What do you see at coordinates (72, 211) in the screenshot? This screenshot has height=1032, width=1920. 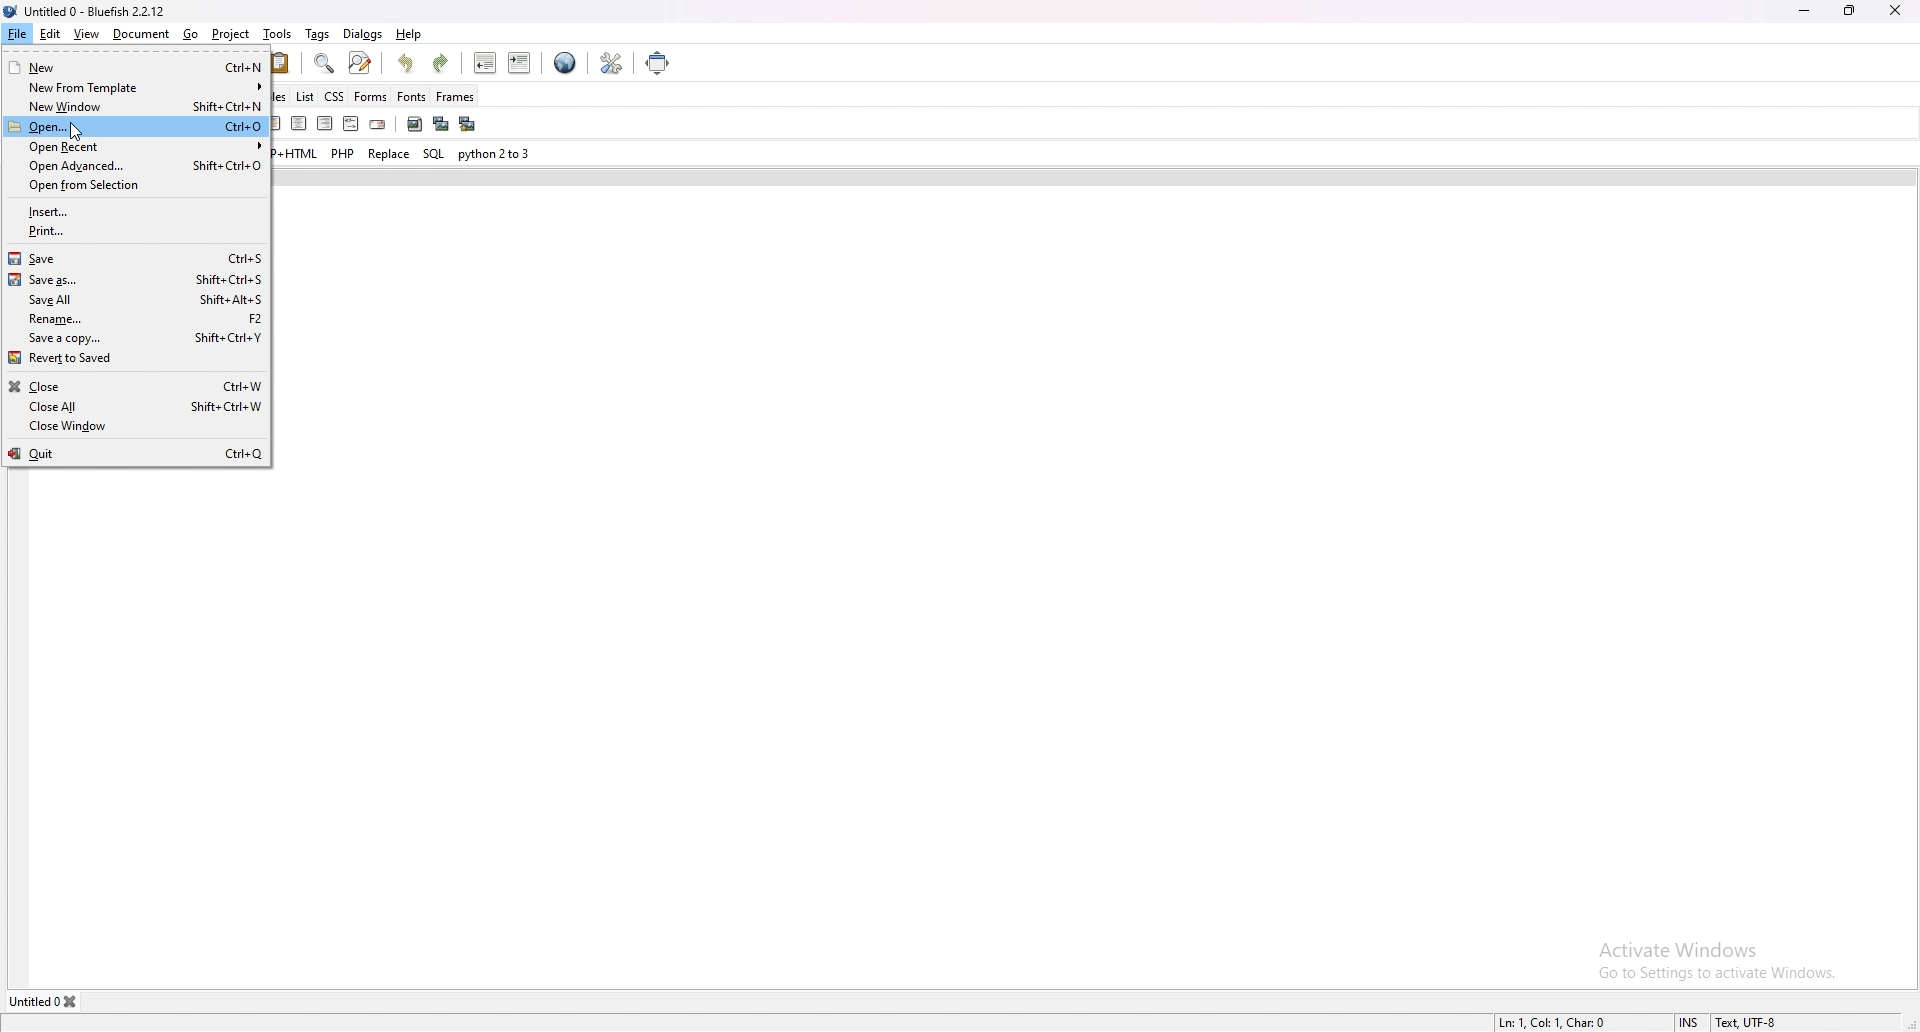 I see `insert` at bounding box center [72, 211].